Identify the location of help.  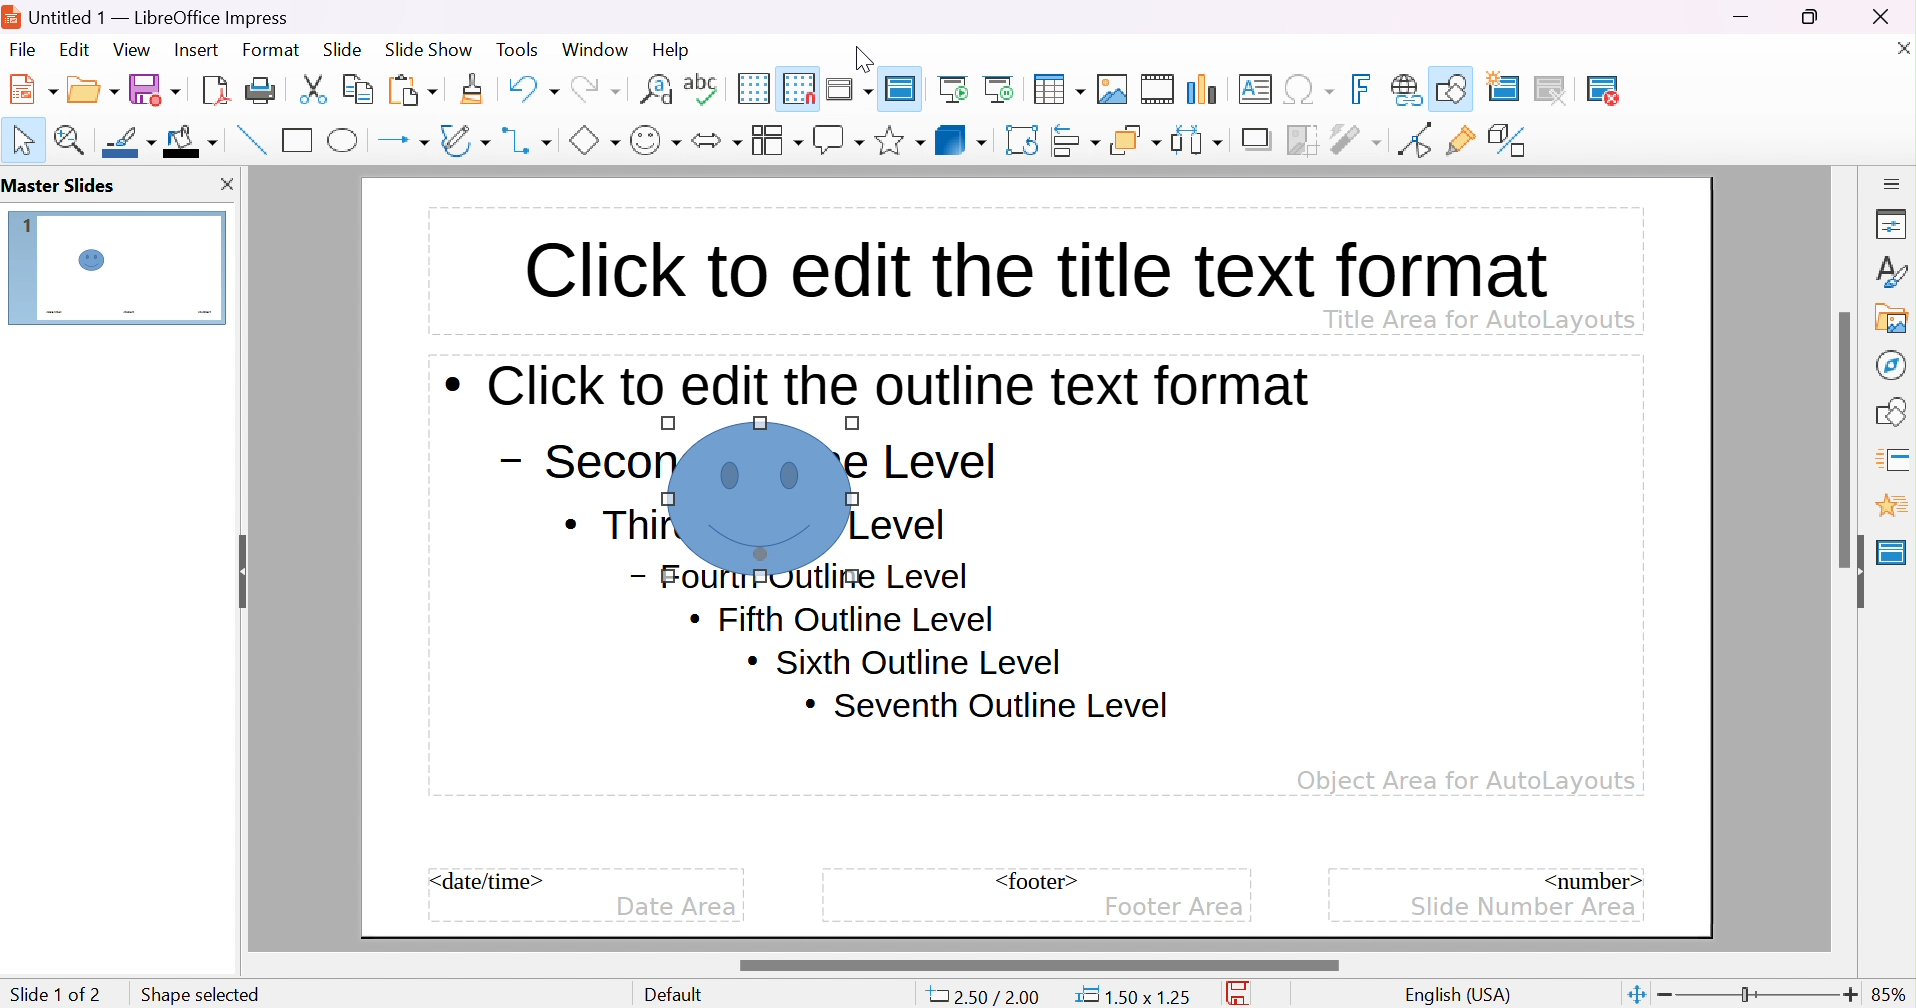
(673, 50).